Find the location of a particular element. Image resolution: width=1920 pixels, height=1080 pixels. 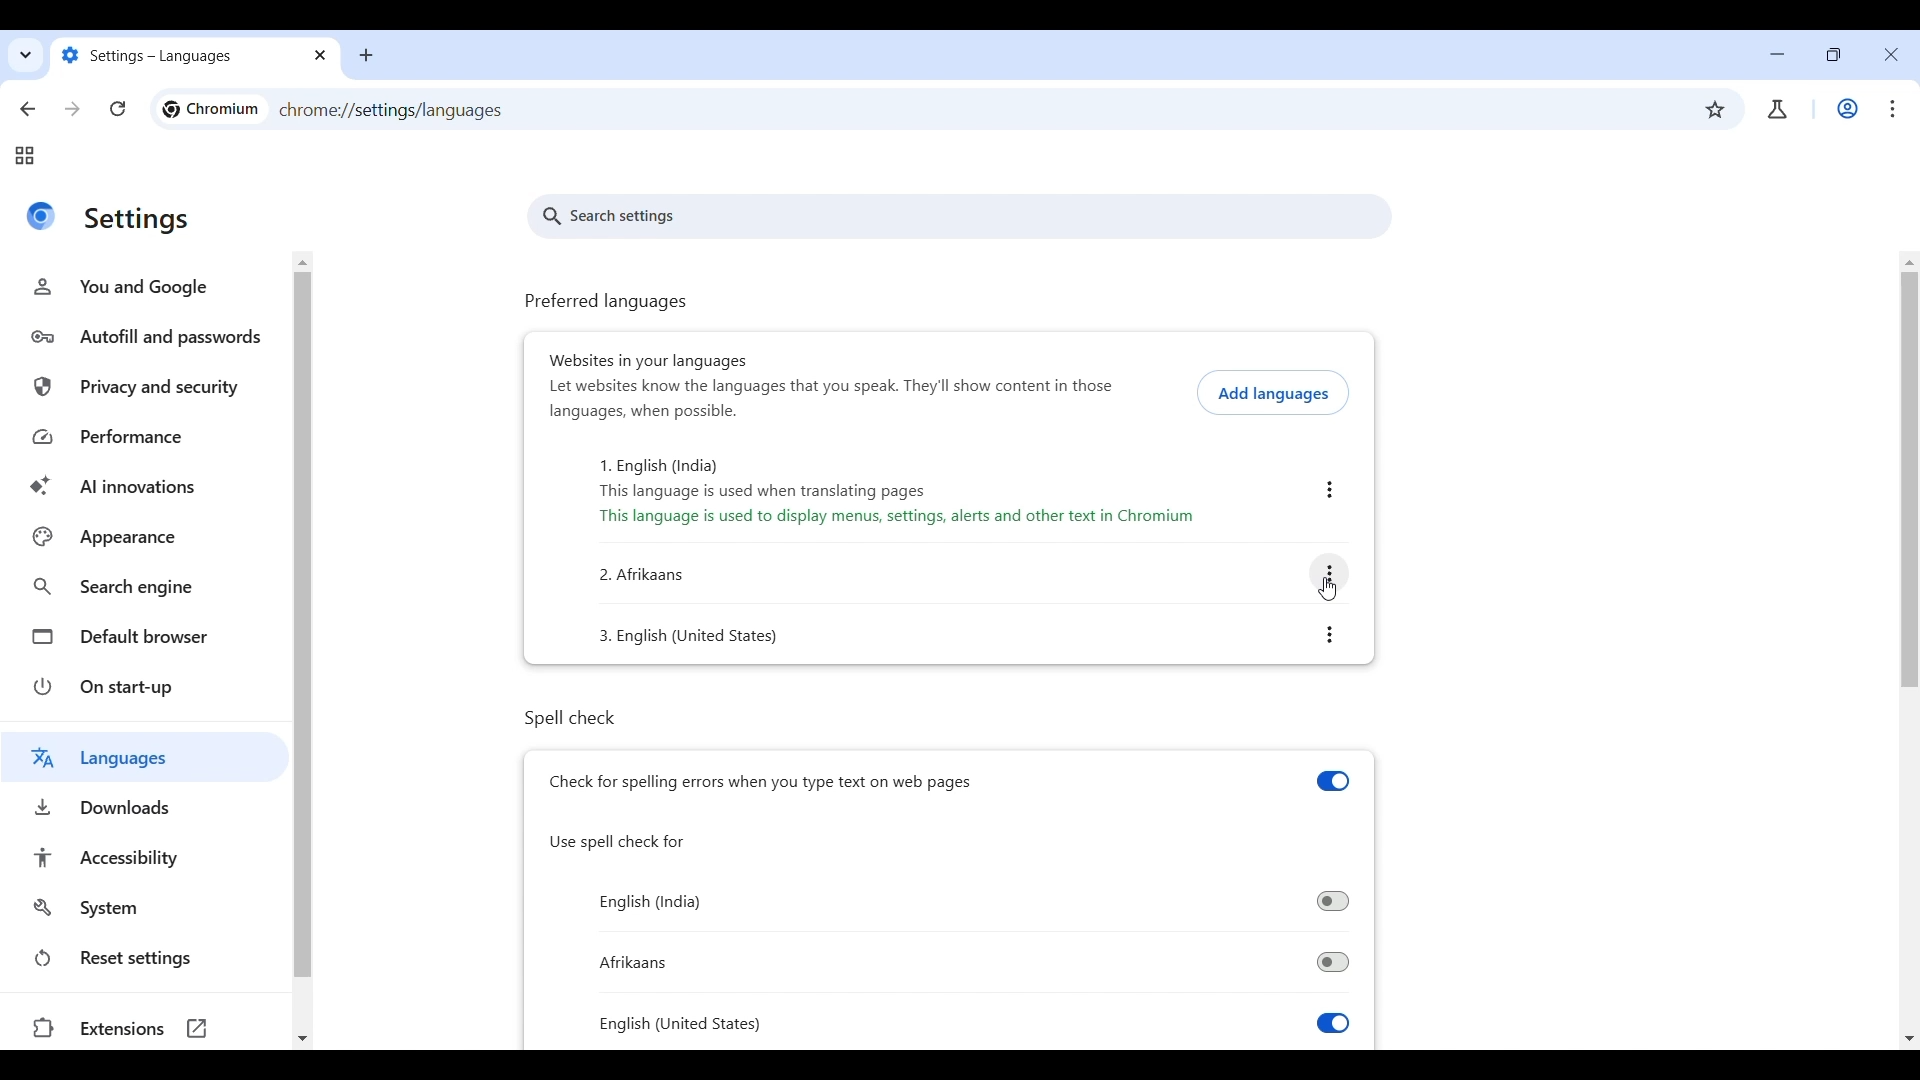

Add languages is located at coordinates (1273, 393).